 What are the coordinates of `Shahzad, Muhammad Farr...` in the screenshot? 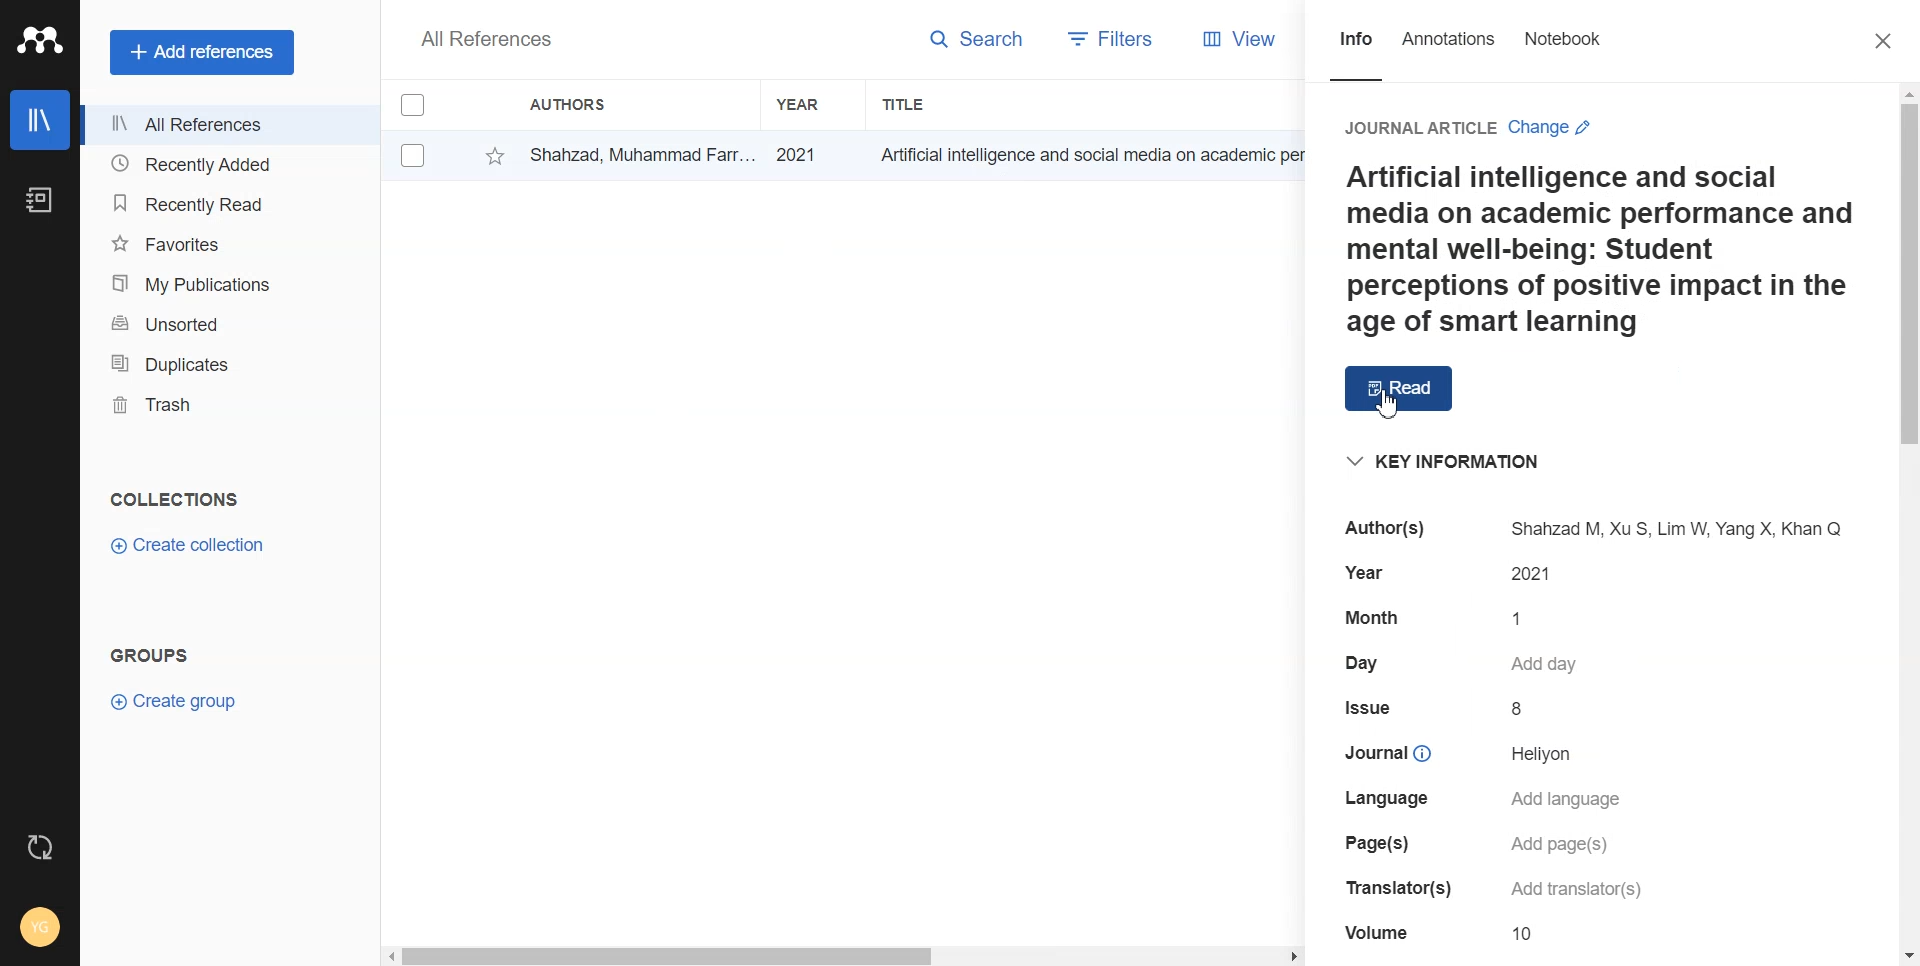 It's located at (640, 153).